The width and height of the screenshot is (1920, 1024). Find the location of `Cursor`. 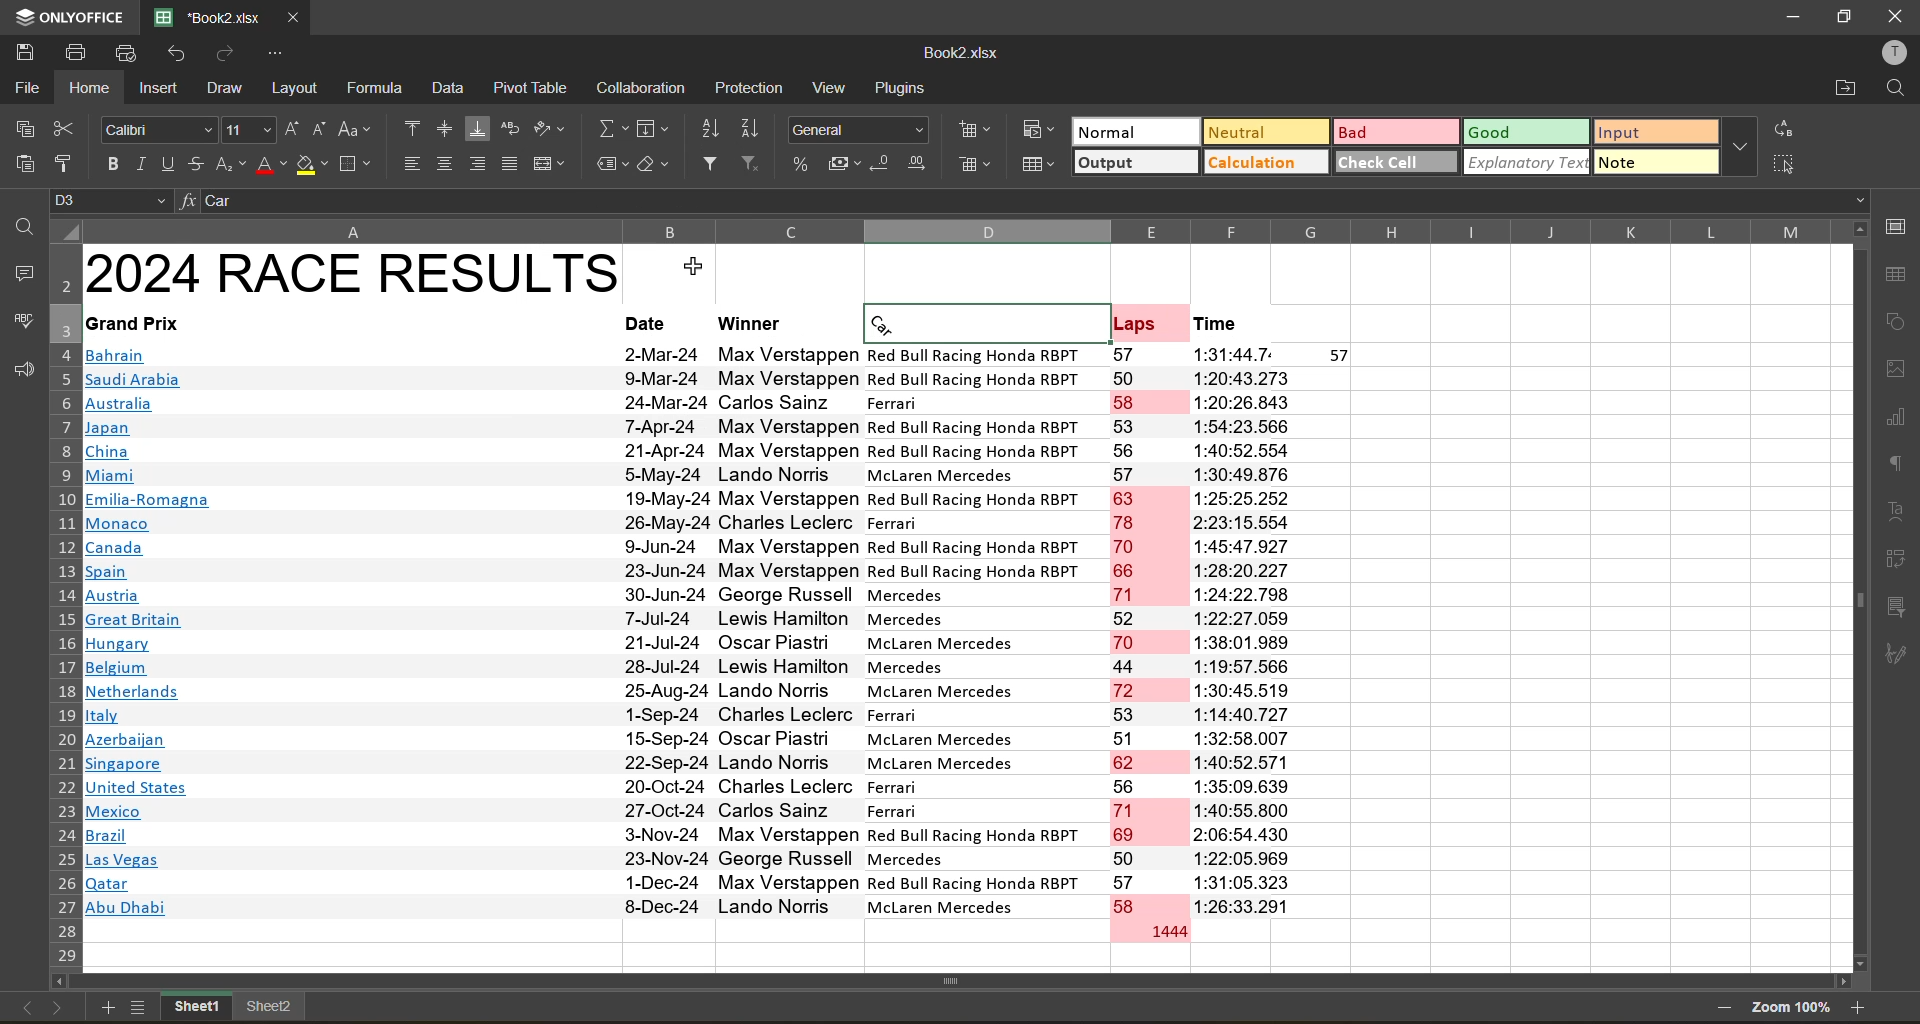

Cursor is located at coordinates (693, 267).